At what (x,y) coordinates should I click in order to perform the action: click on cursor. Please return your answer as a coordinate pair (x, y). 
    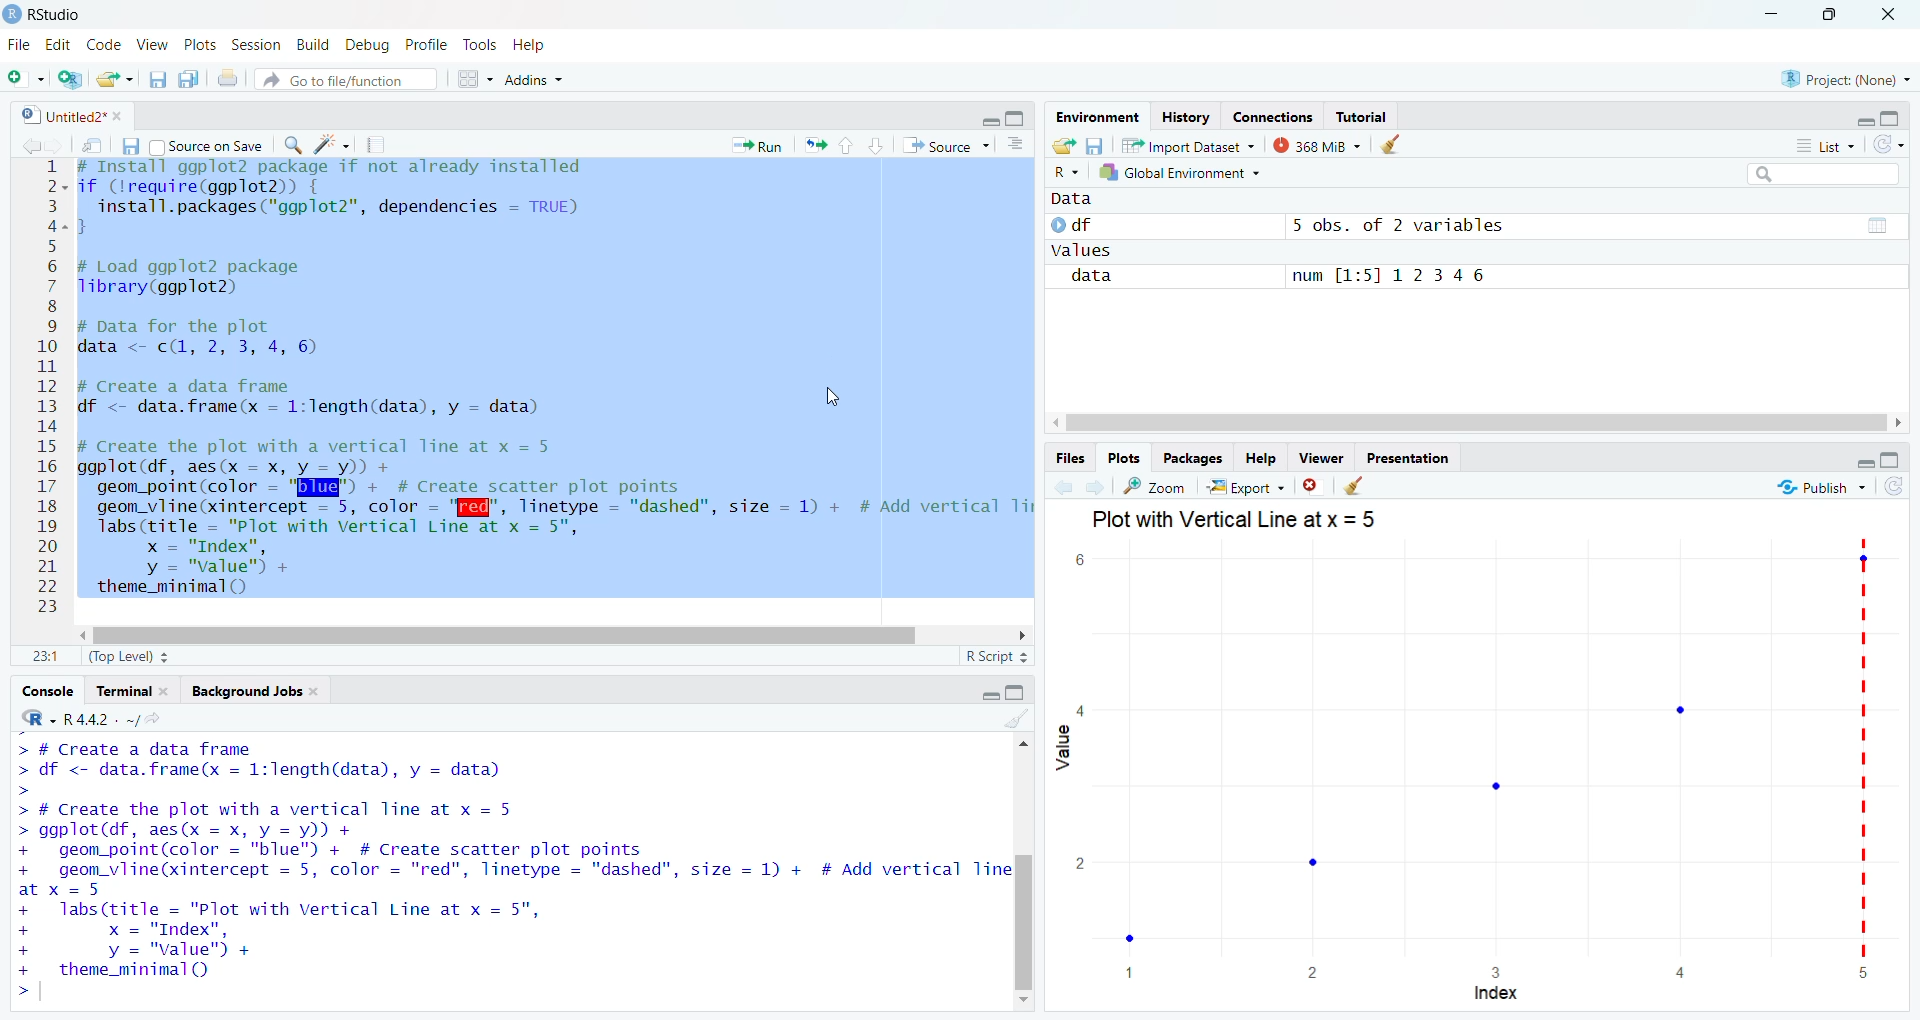
    Looking at the image, I should click on (834, 397).